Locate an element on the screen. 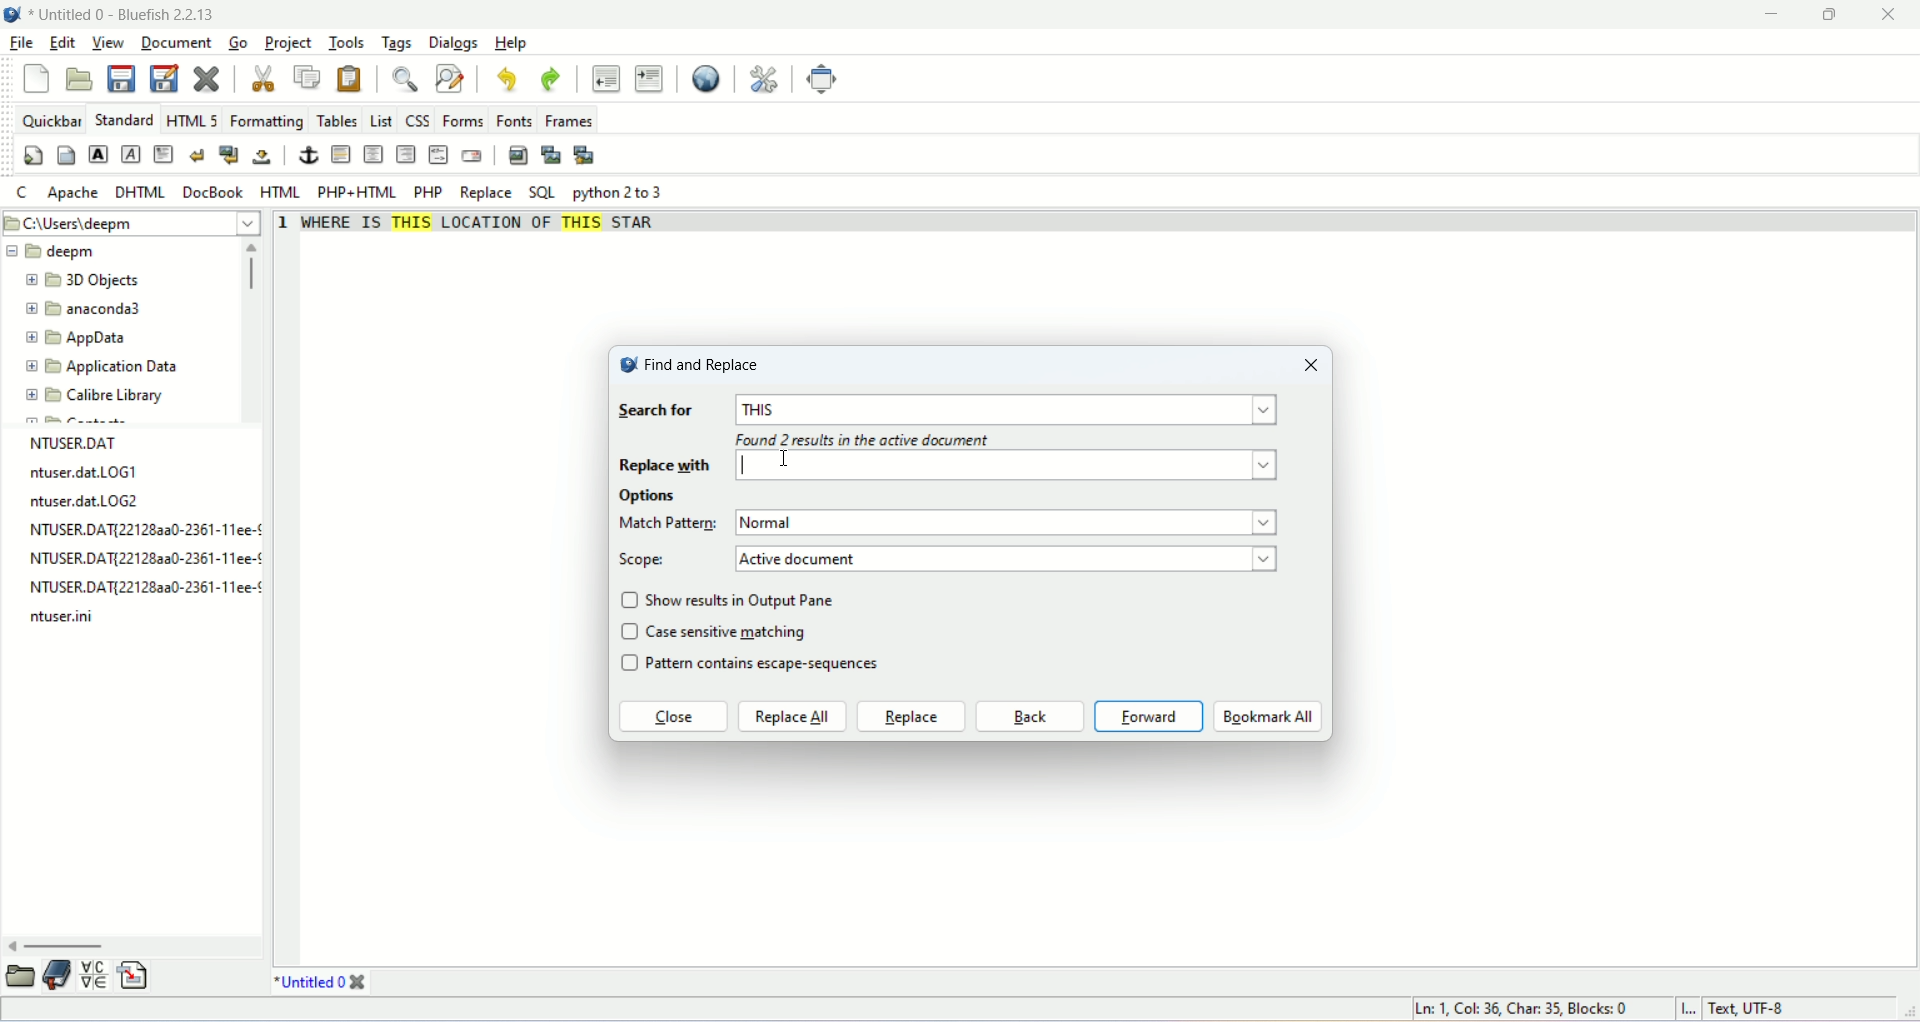 Image resolution: width=1920 pixels, height=1022 pixels. fullscreen is located at coordinates (826, 80).